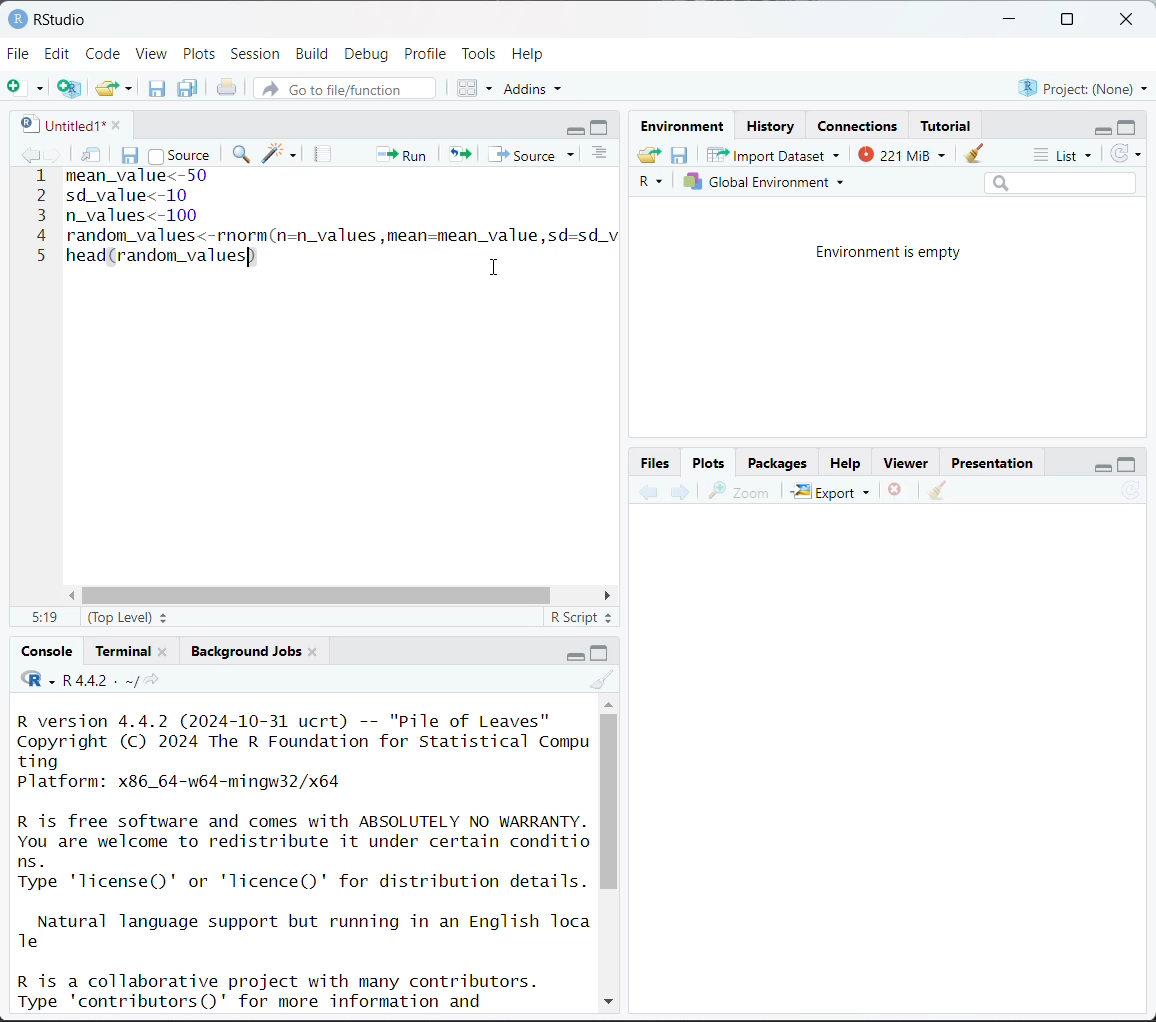 This screenshot has width=1156, height=1022. Describe the element at coordinates (496, 265) in the screenshot. I see `cursor` at that location.